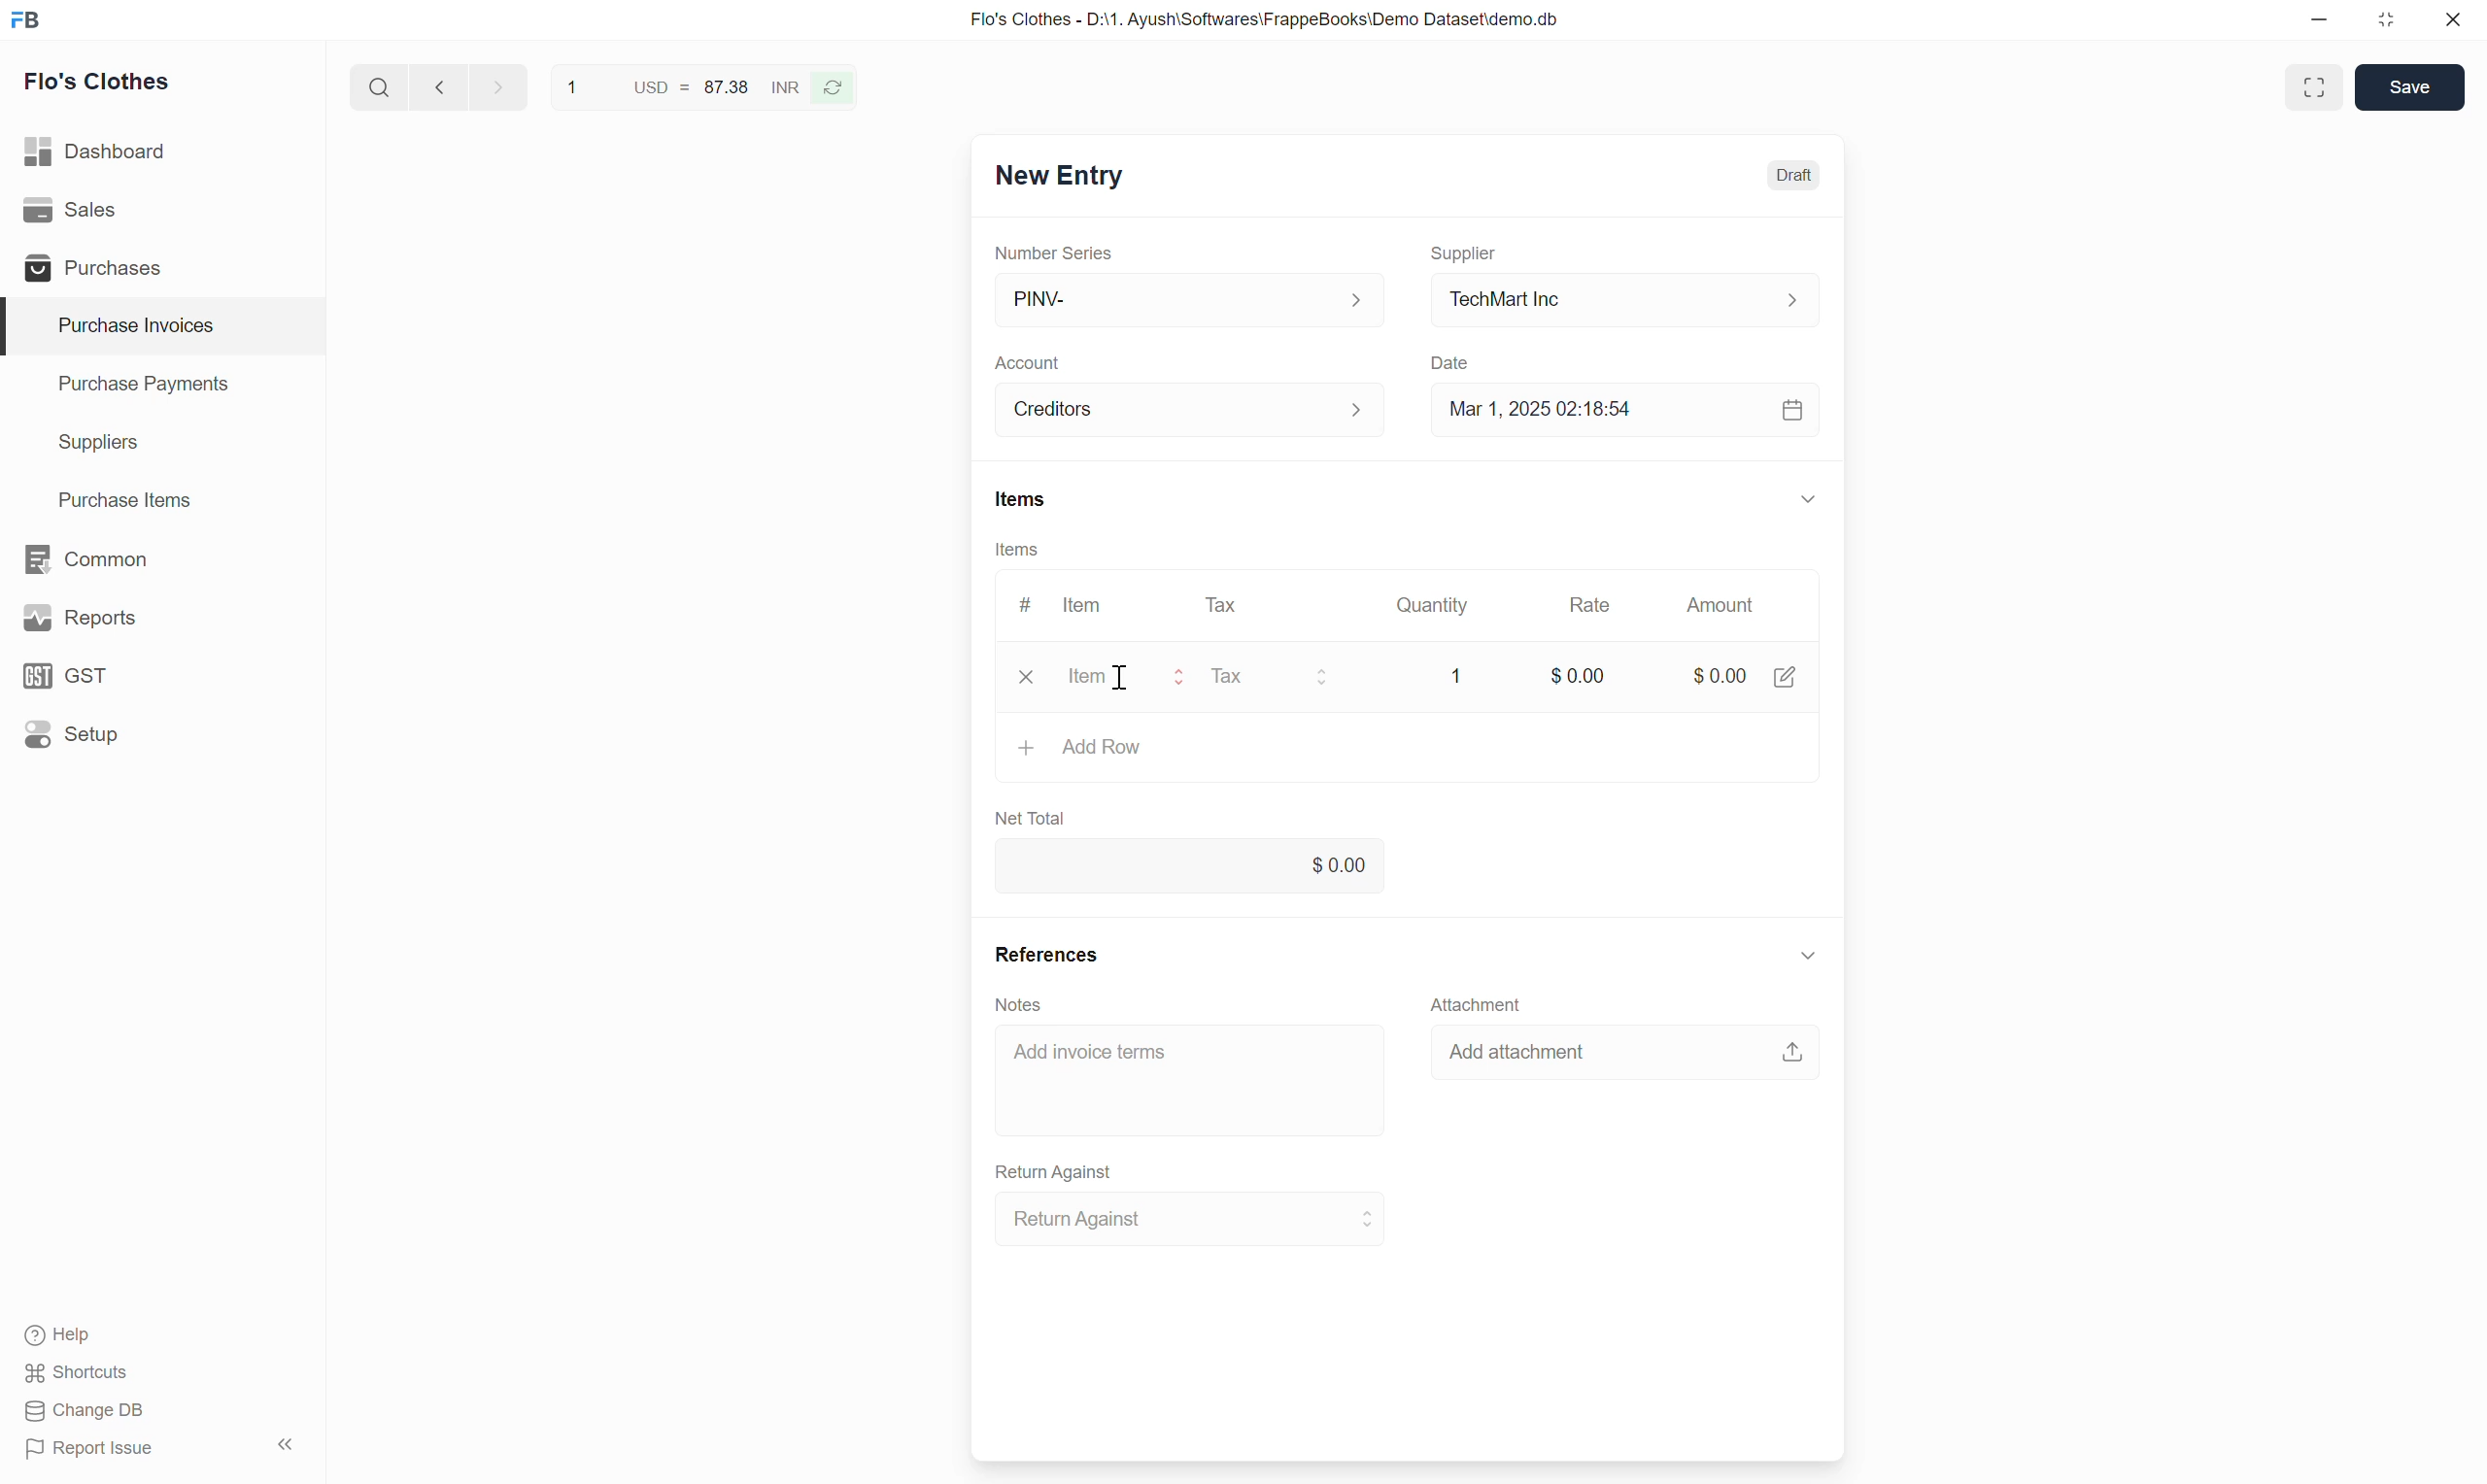 This screenshot has height=1484, width=2487. I want to click on TechMart Inc, so click(1626, 301).